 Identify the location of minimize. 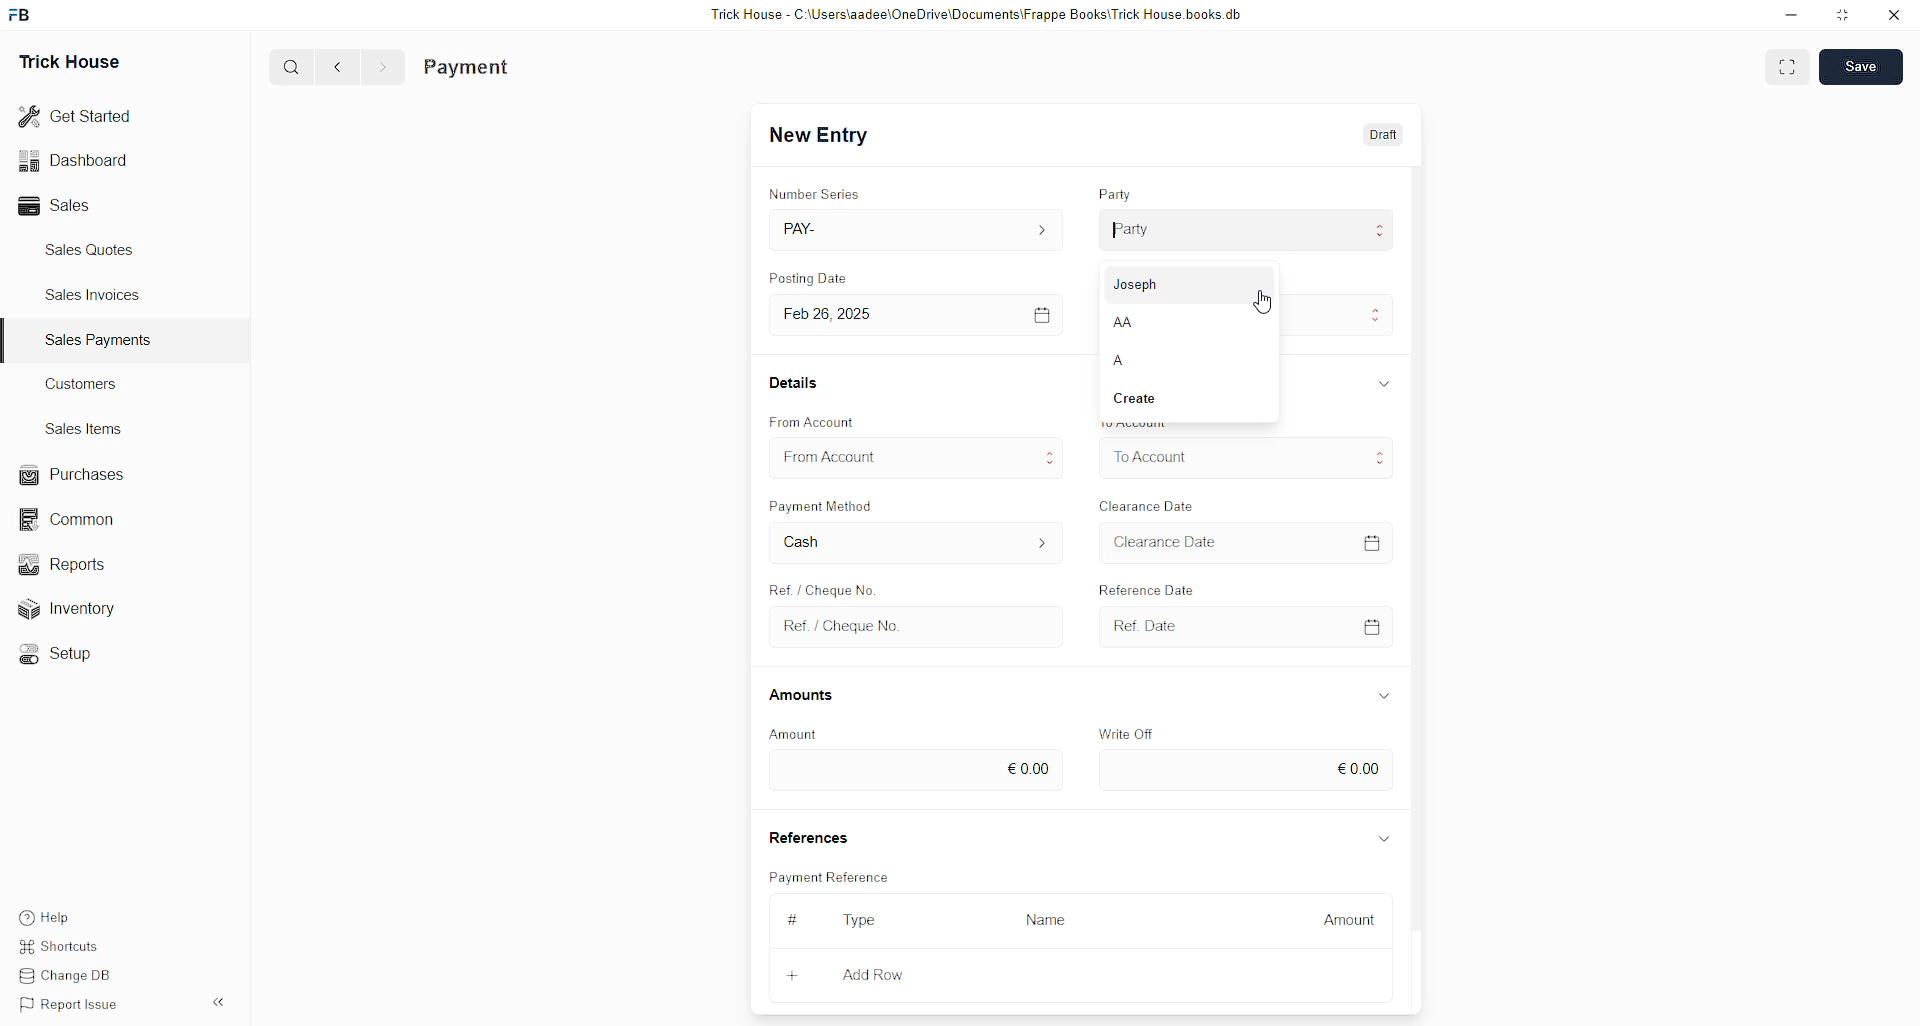
(1792, 16).